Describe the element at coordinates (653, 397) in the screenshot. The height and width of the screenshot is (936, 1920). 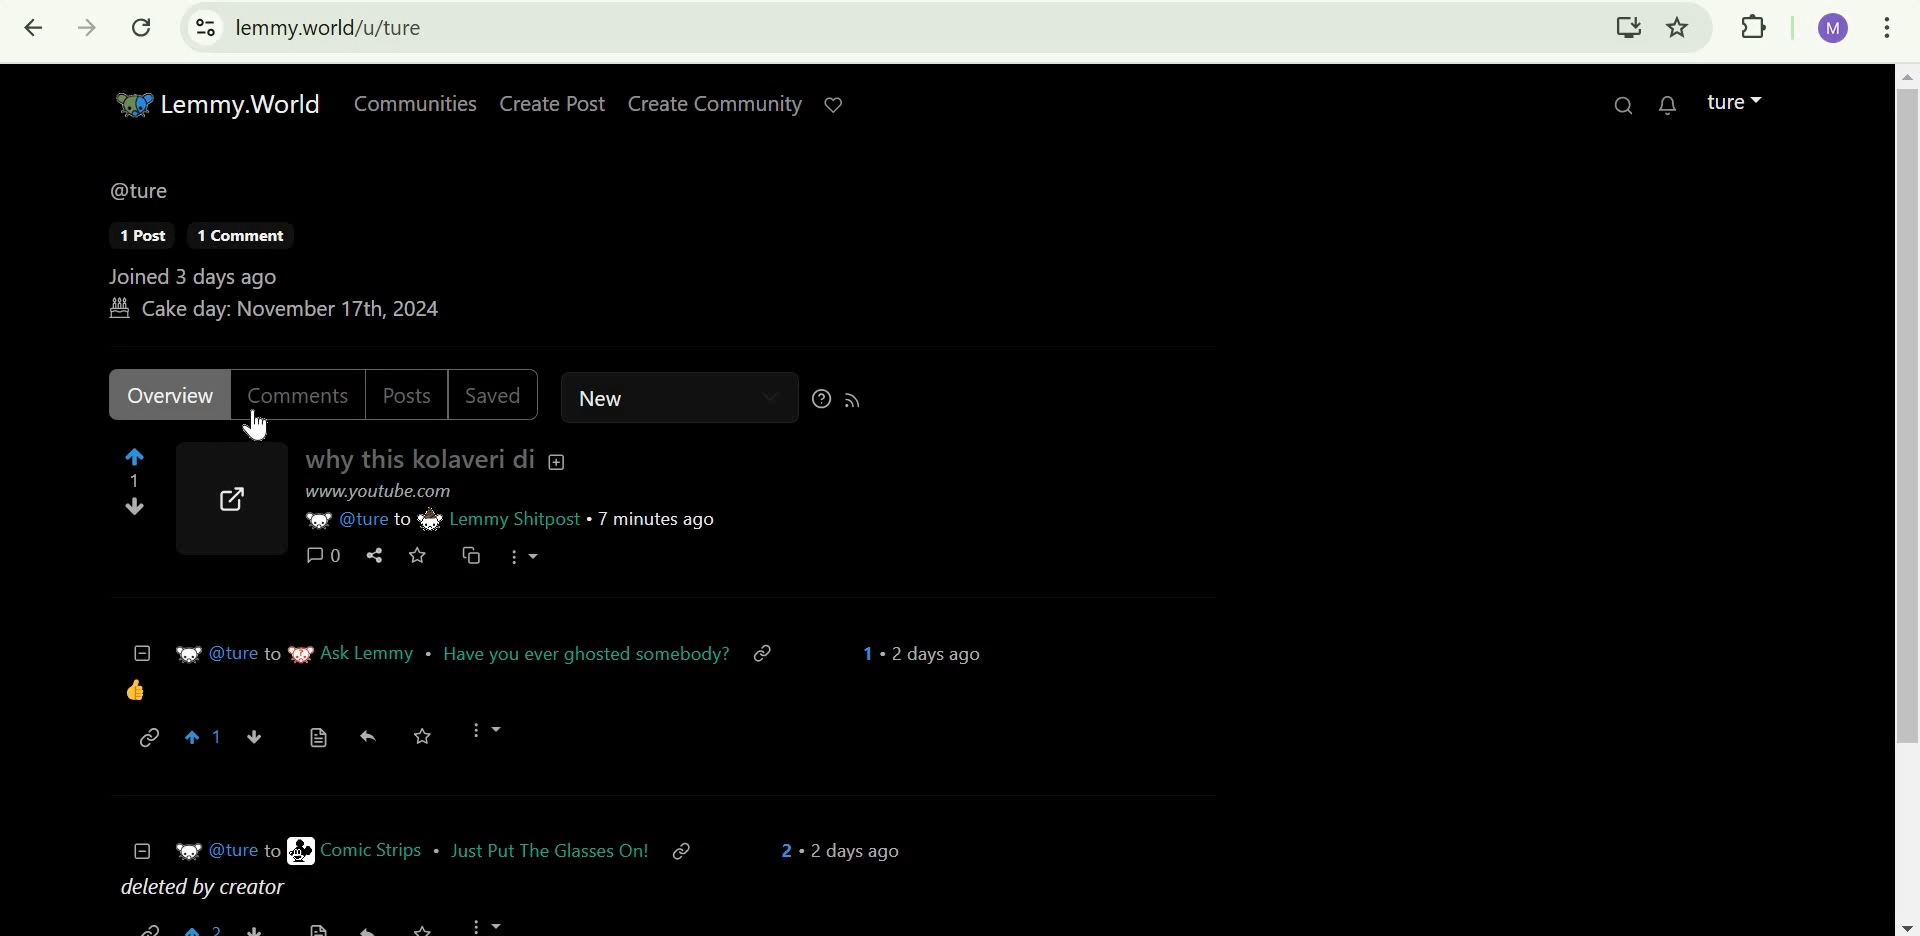
I see `New` at that location.